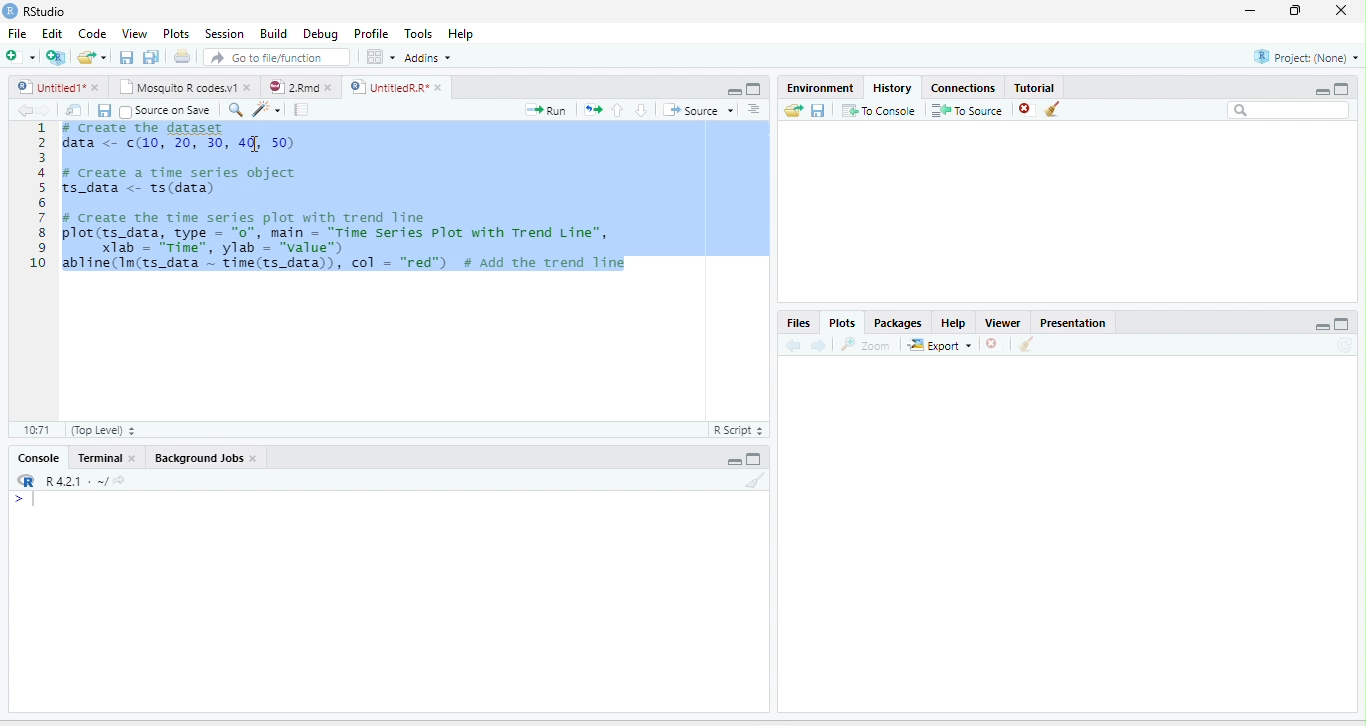  Describe the element at coordinates (151, 56) in the screenshot. I see `Save all open documents` at that location.